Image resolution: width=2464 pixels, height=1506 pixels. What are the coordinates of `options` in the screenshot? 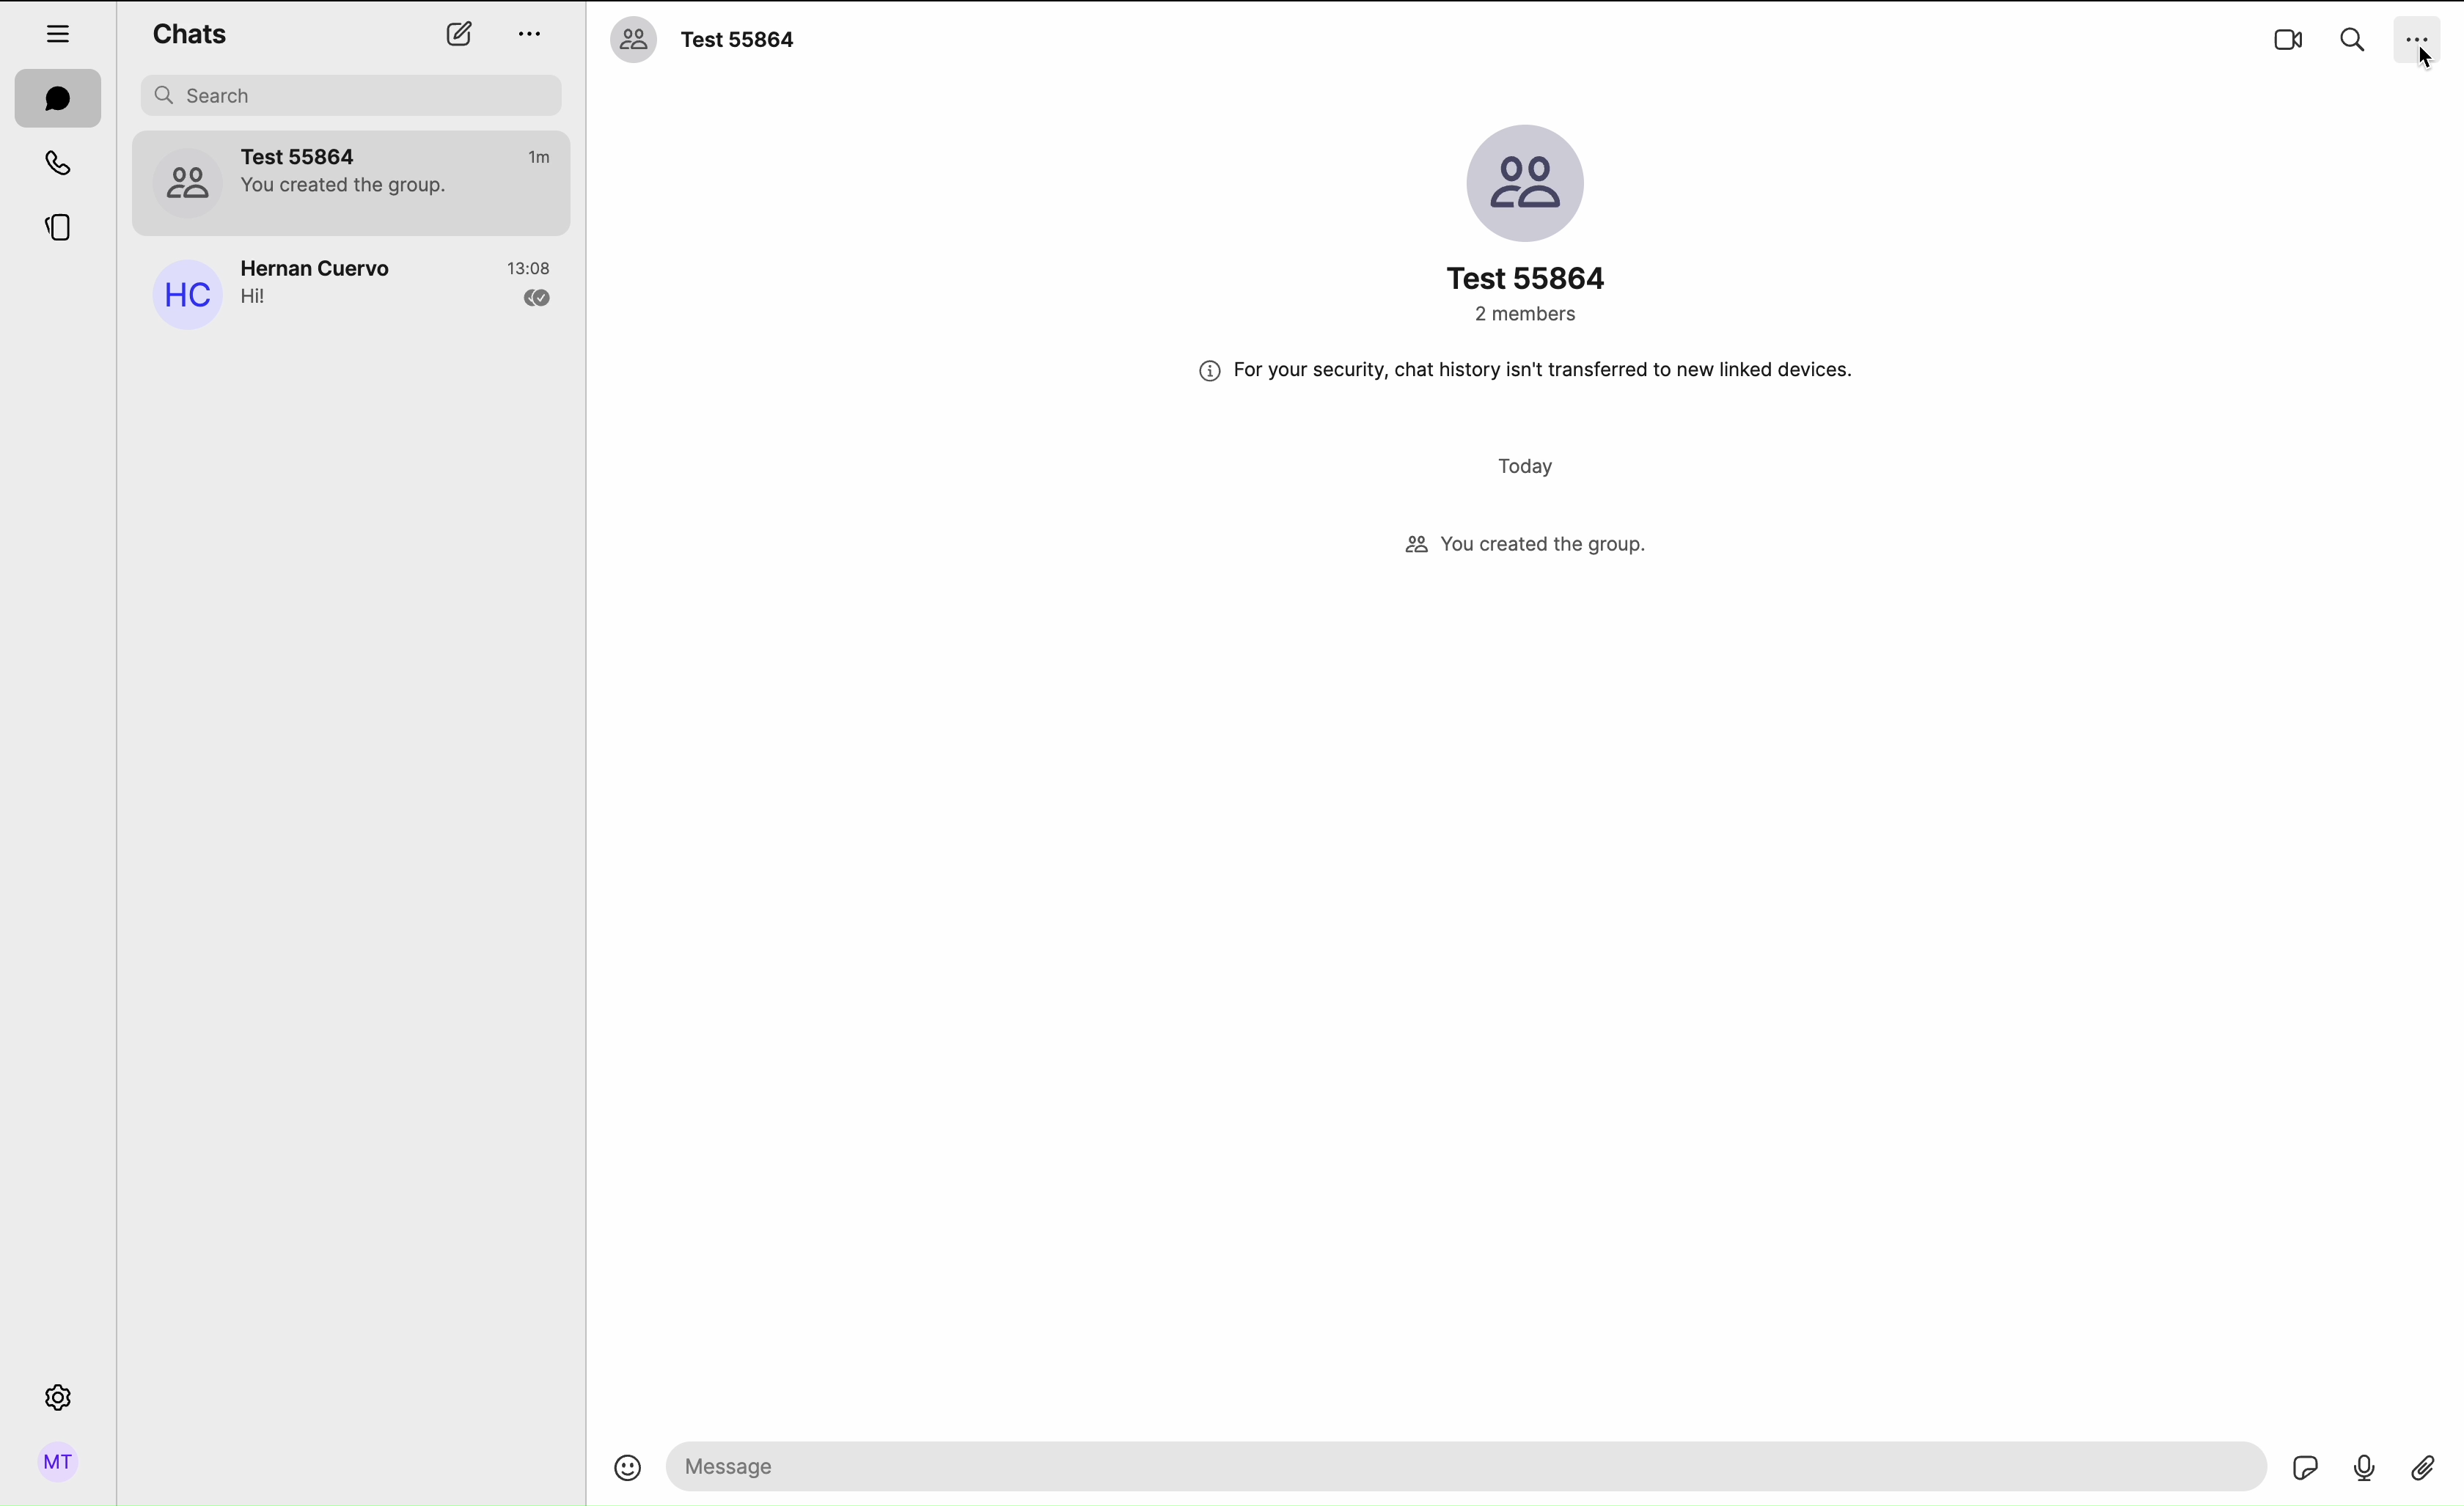 It's located at (531, 33).